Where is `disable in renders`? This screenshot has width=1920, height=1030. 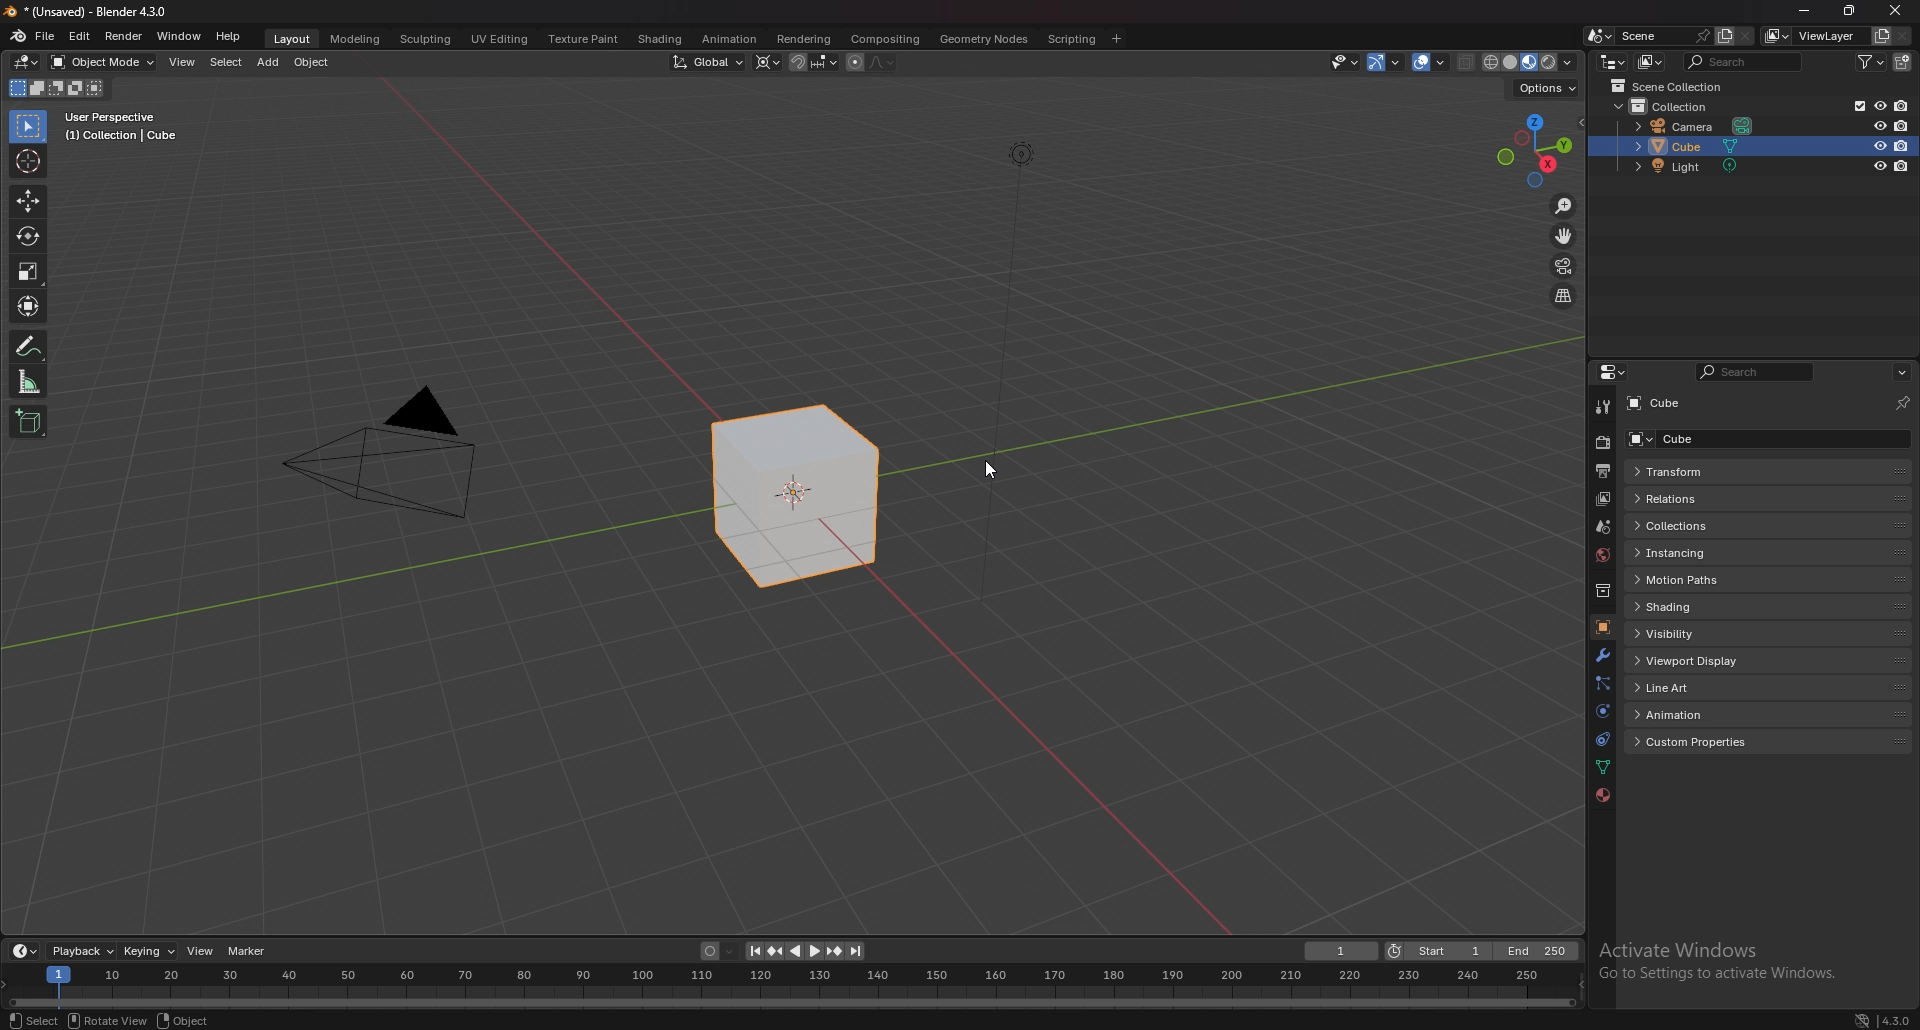
disable in renders is located at coordinates (1904, 126).